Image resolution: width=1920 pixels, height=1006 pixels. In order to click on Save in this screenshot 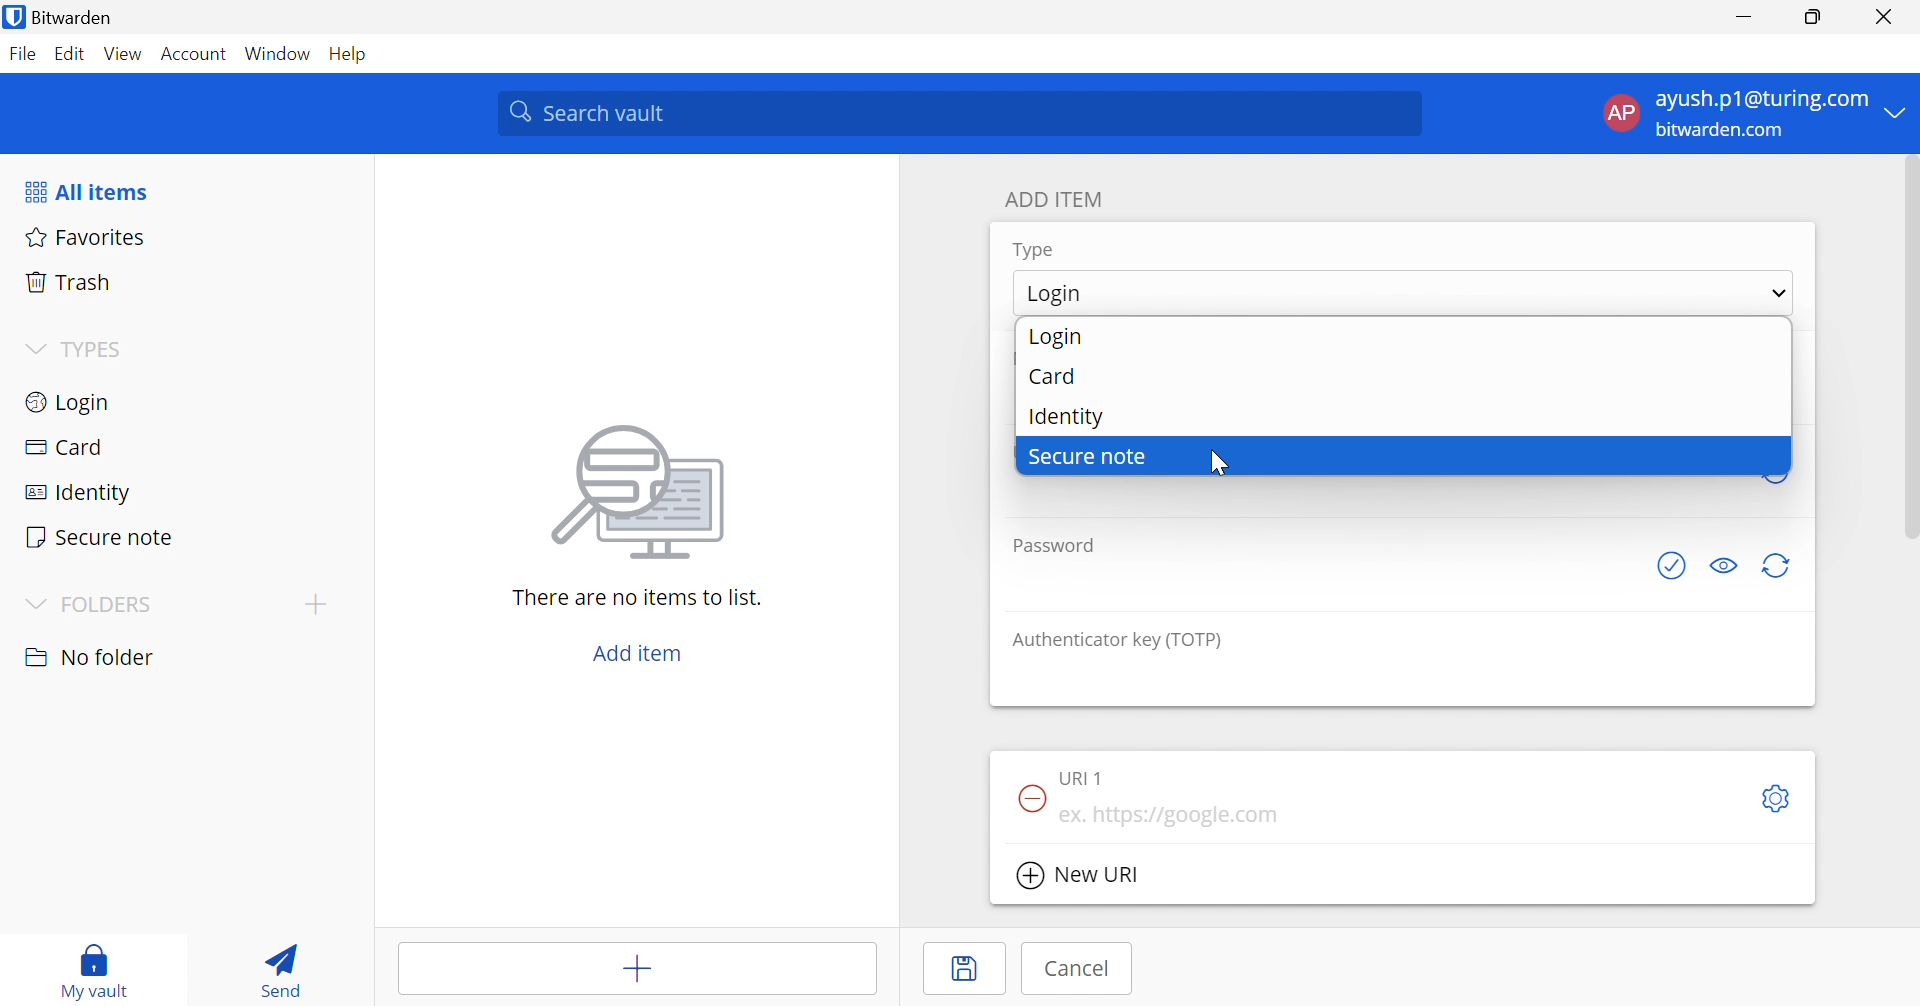, I will do `click(963, 969)`.